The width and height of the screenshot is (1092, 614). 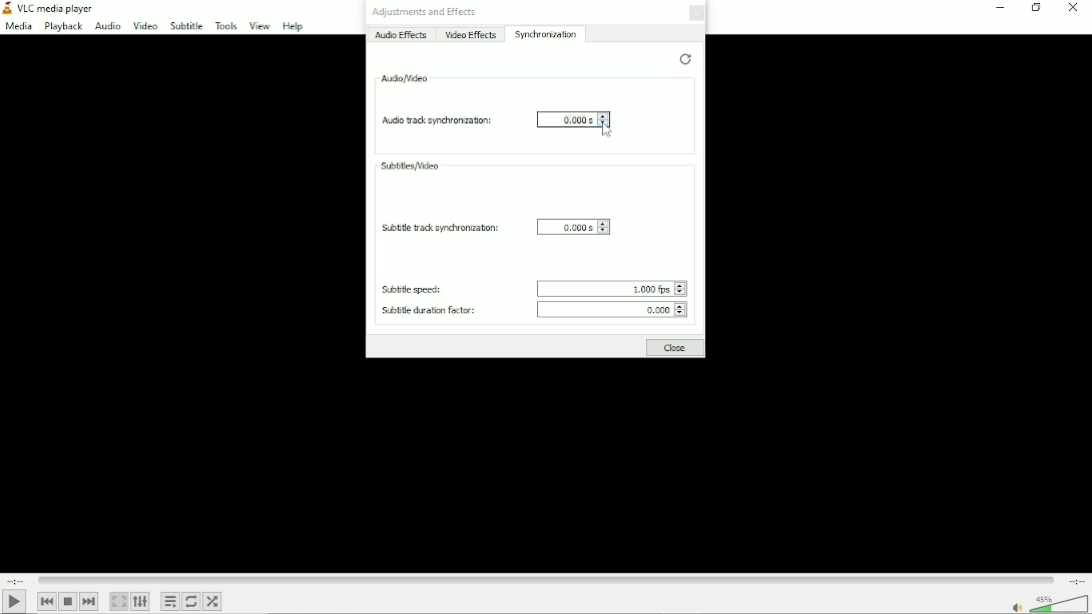 What do you see at coordinates (428, 311) in the screenshot?
I see `Subtitle duration factor` at bounding box center [428, 311].